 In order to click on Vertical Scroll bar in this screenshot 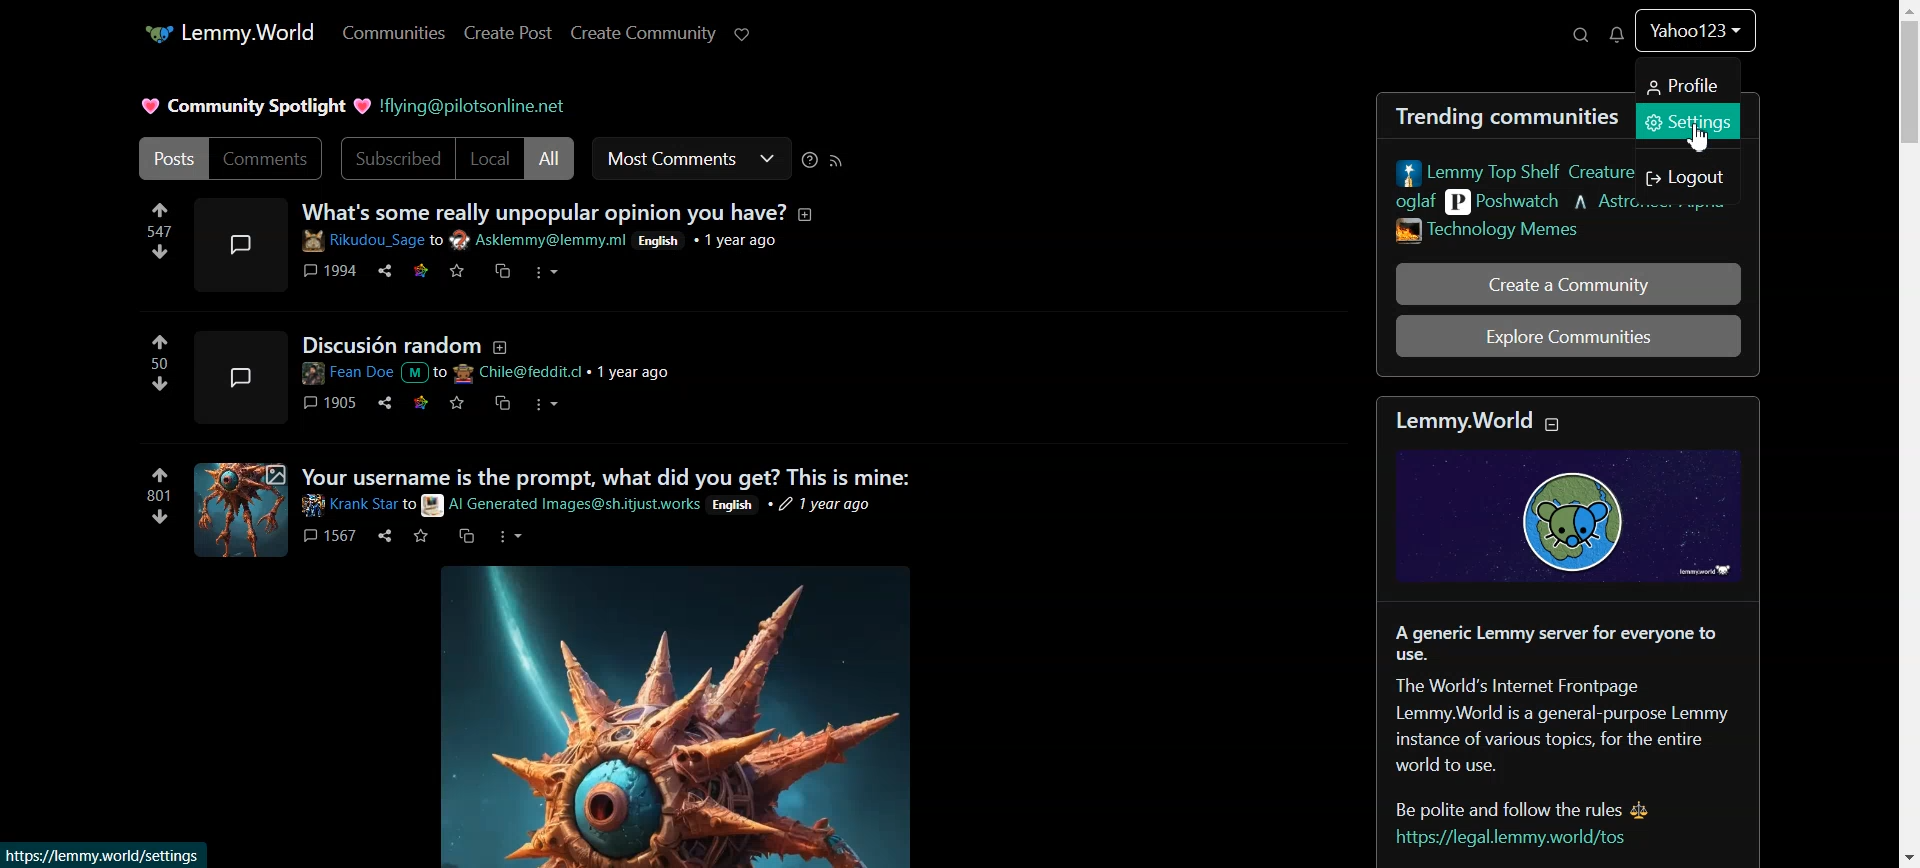, I will do `click(1907, 434)`.